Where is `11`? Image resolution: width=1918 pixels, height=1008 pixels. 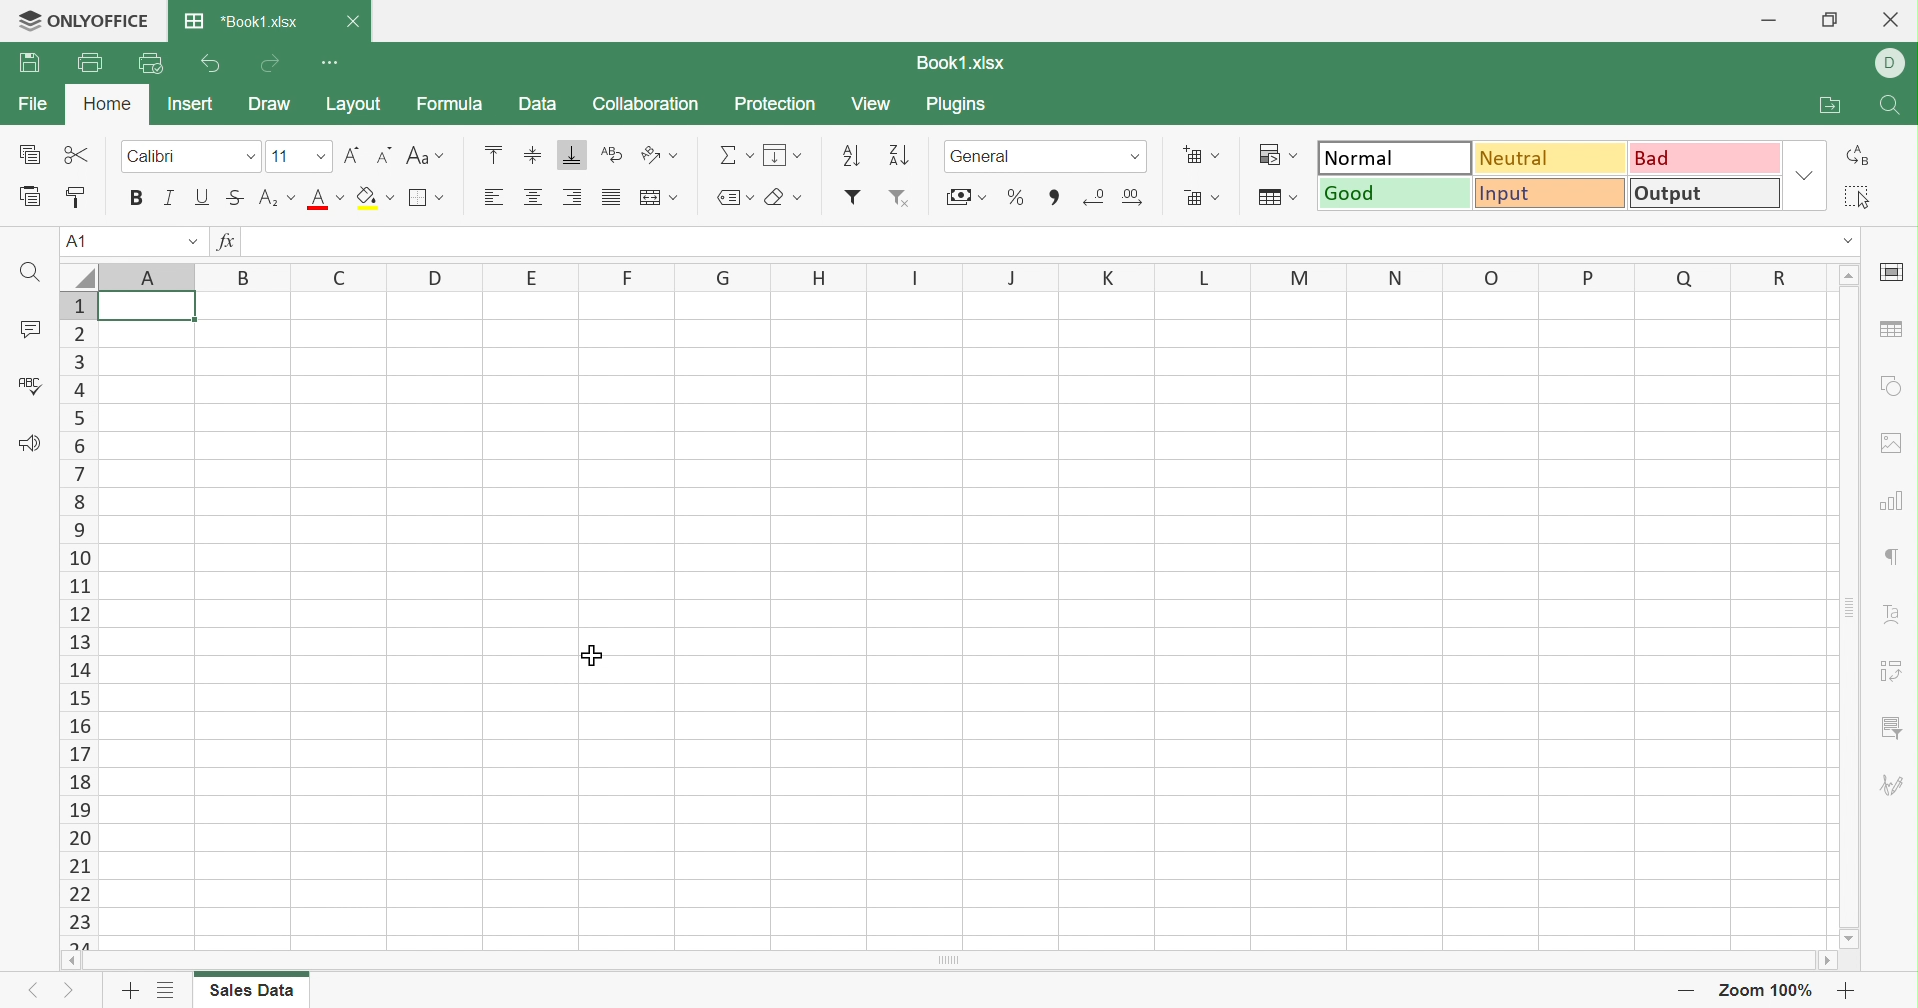 11 is located at coordinates (283, 153).